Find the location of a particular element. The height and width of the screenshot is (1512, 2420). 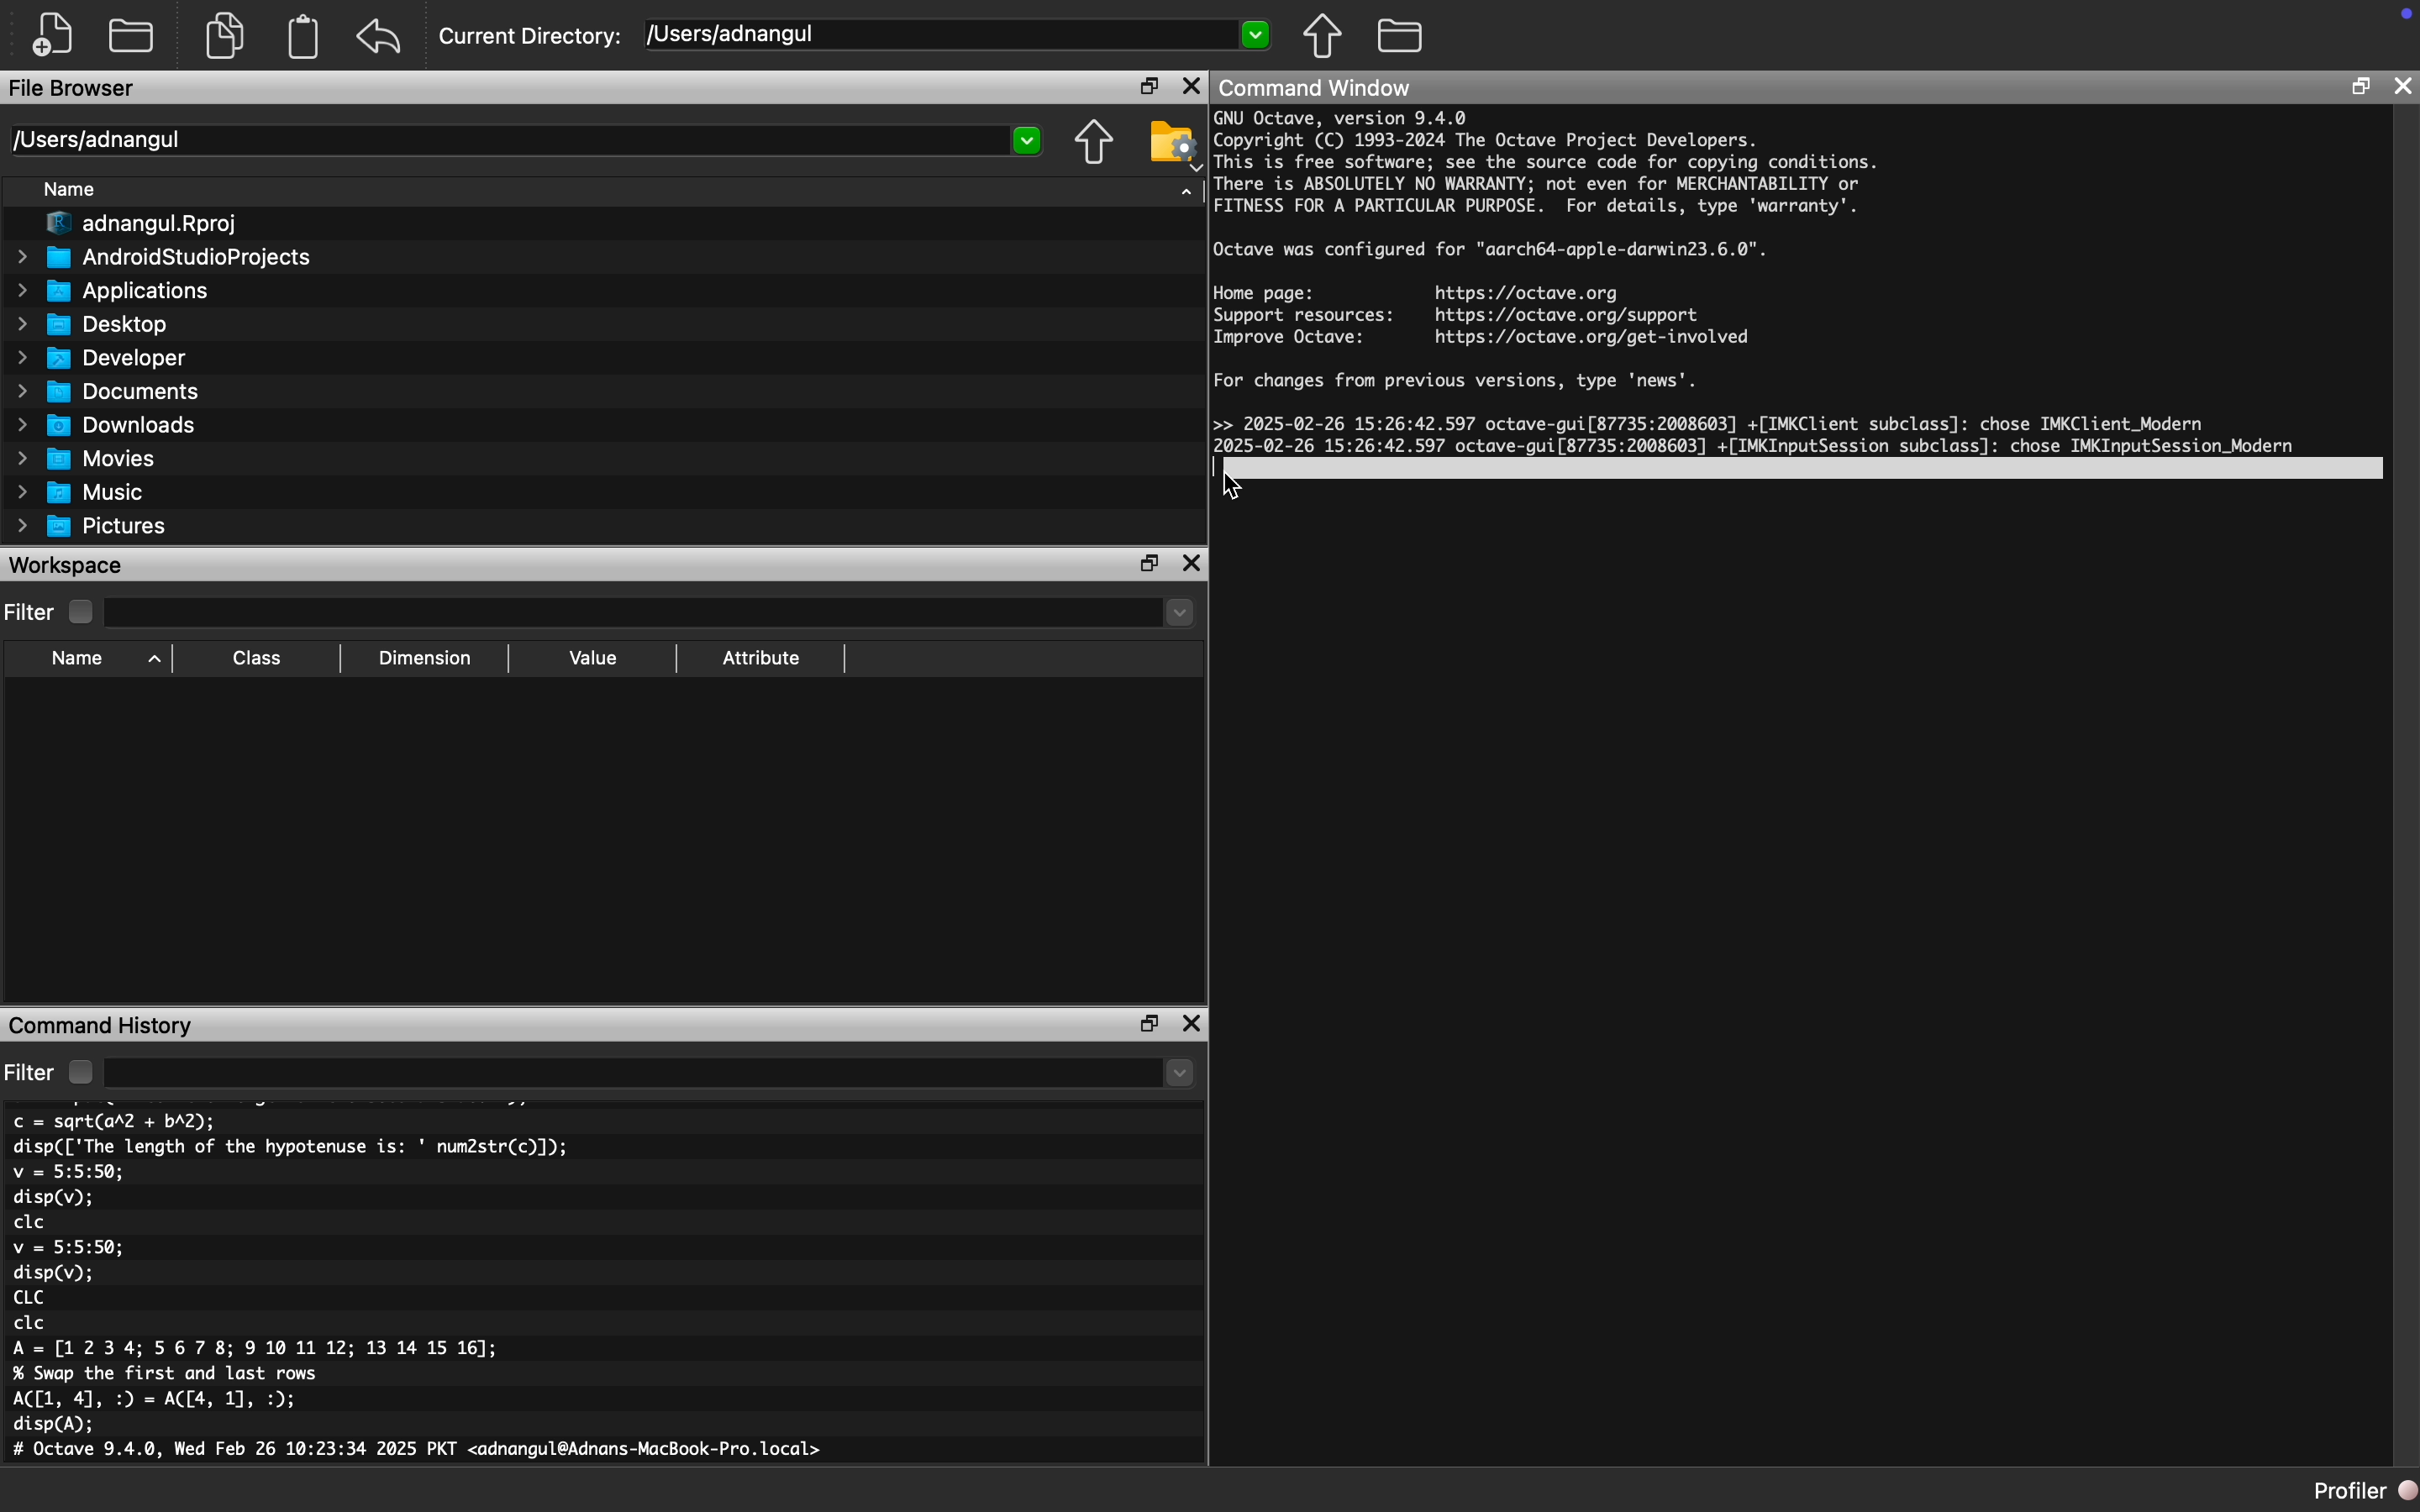

disp(A); is located at coordinates (56, 1425).